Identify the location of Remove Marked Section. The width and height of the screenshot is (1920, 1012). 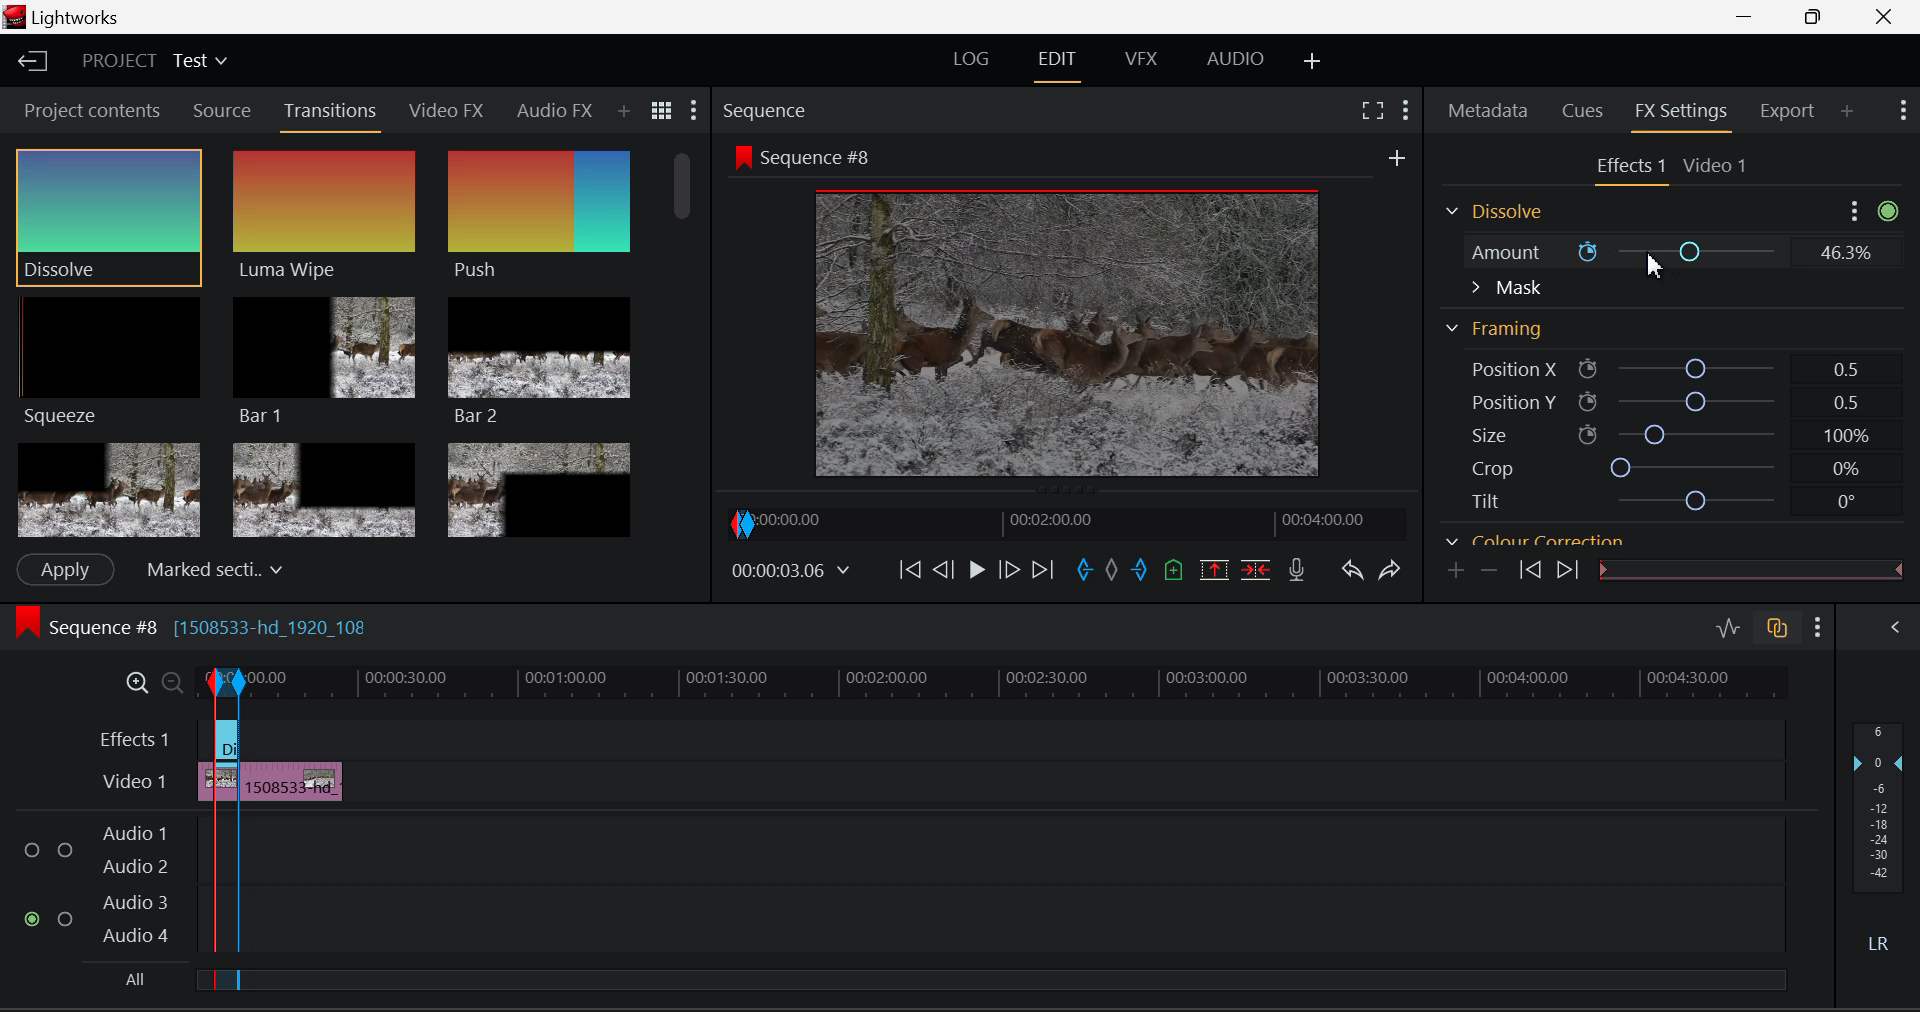
(1217, 569).